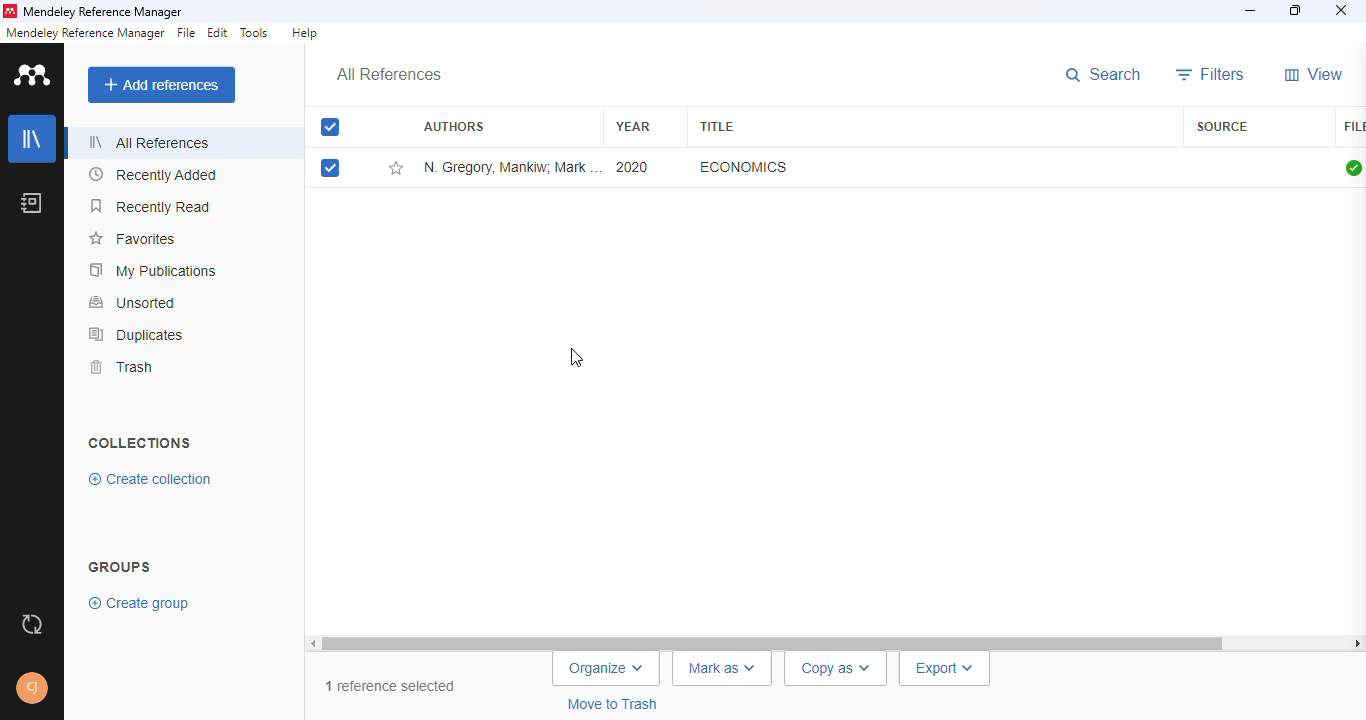 The height and width of the screenshot is (720, 1366). Describe the element at coordinates (186, 33) in the screenshot. I see `file` at that location.